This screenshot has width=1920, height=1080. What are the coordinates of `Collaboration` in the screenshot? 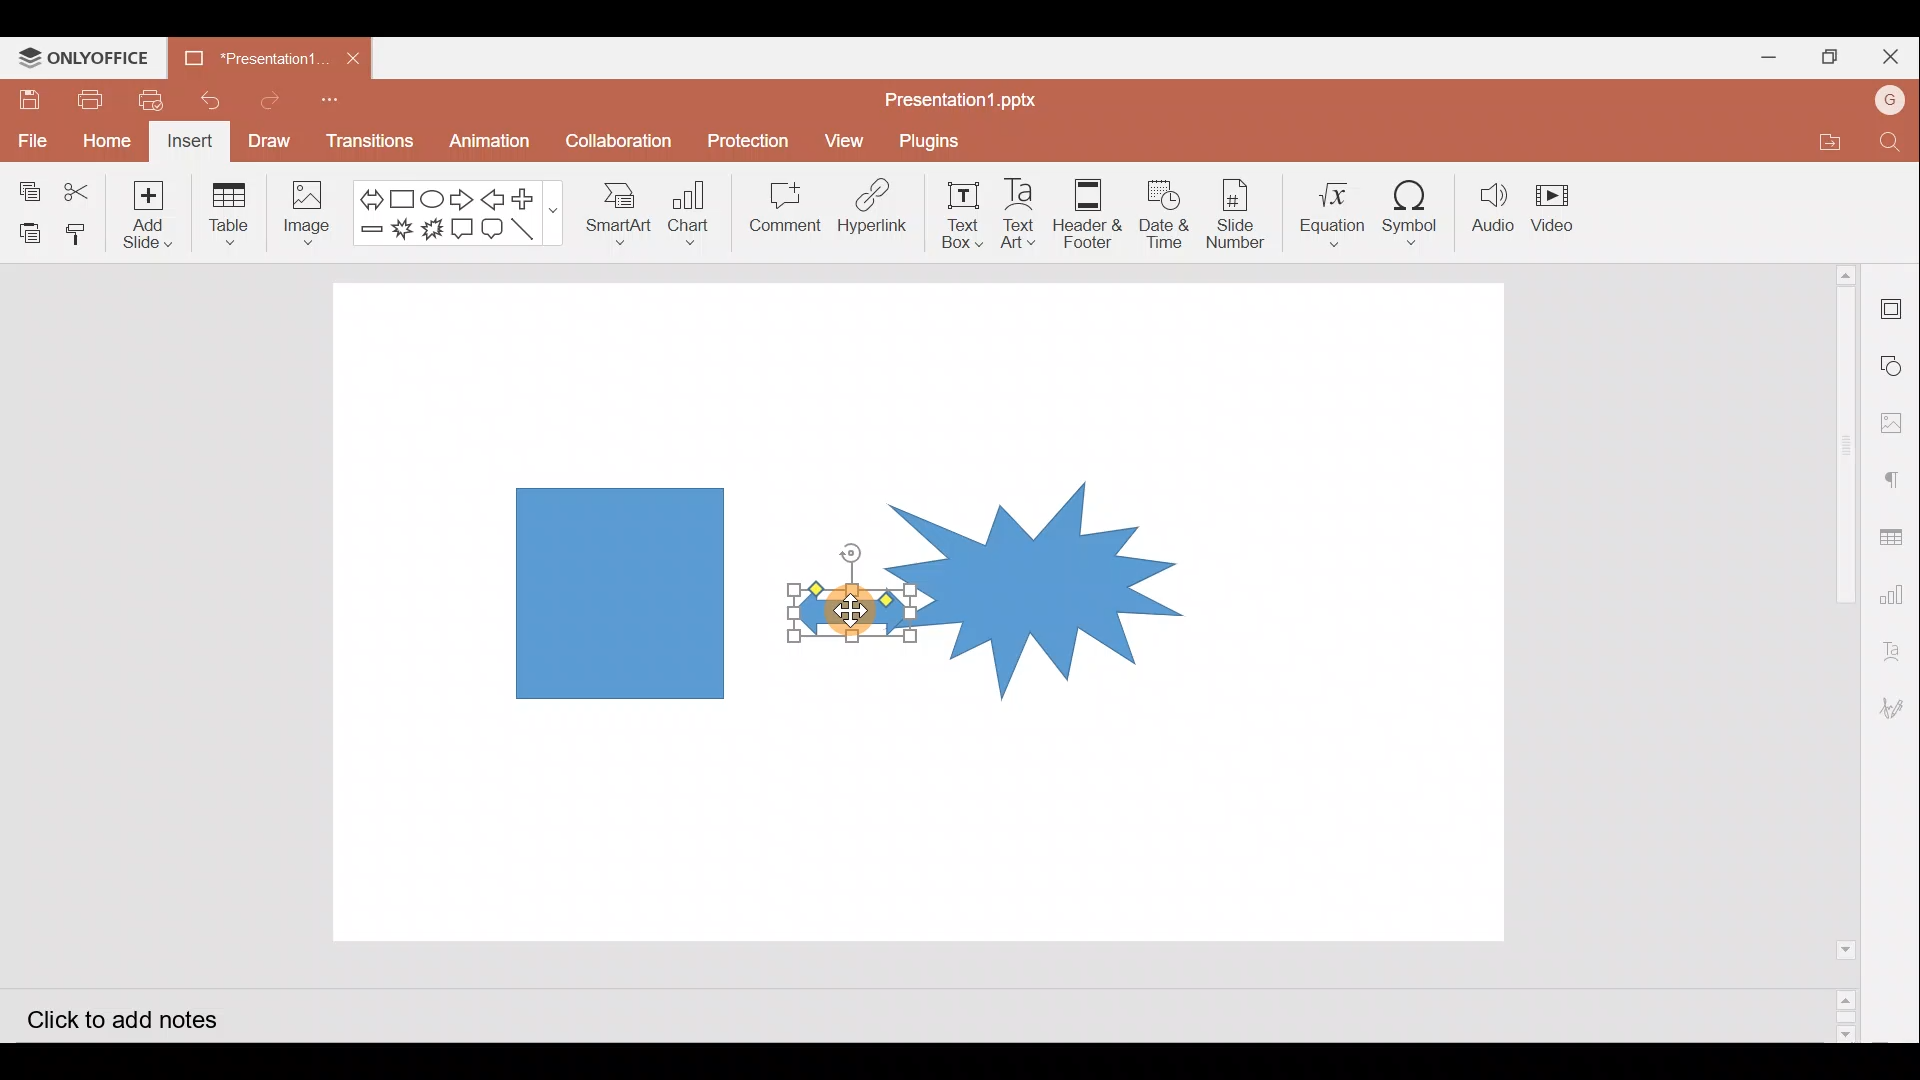 It's located at (619, 134).